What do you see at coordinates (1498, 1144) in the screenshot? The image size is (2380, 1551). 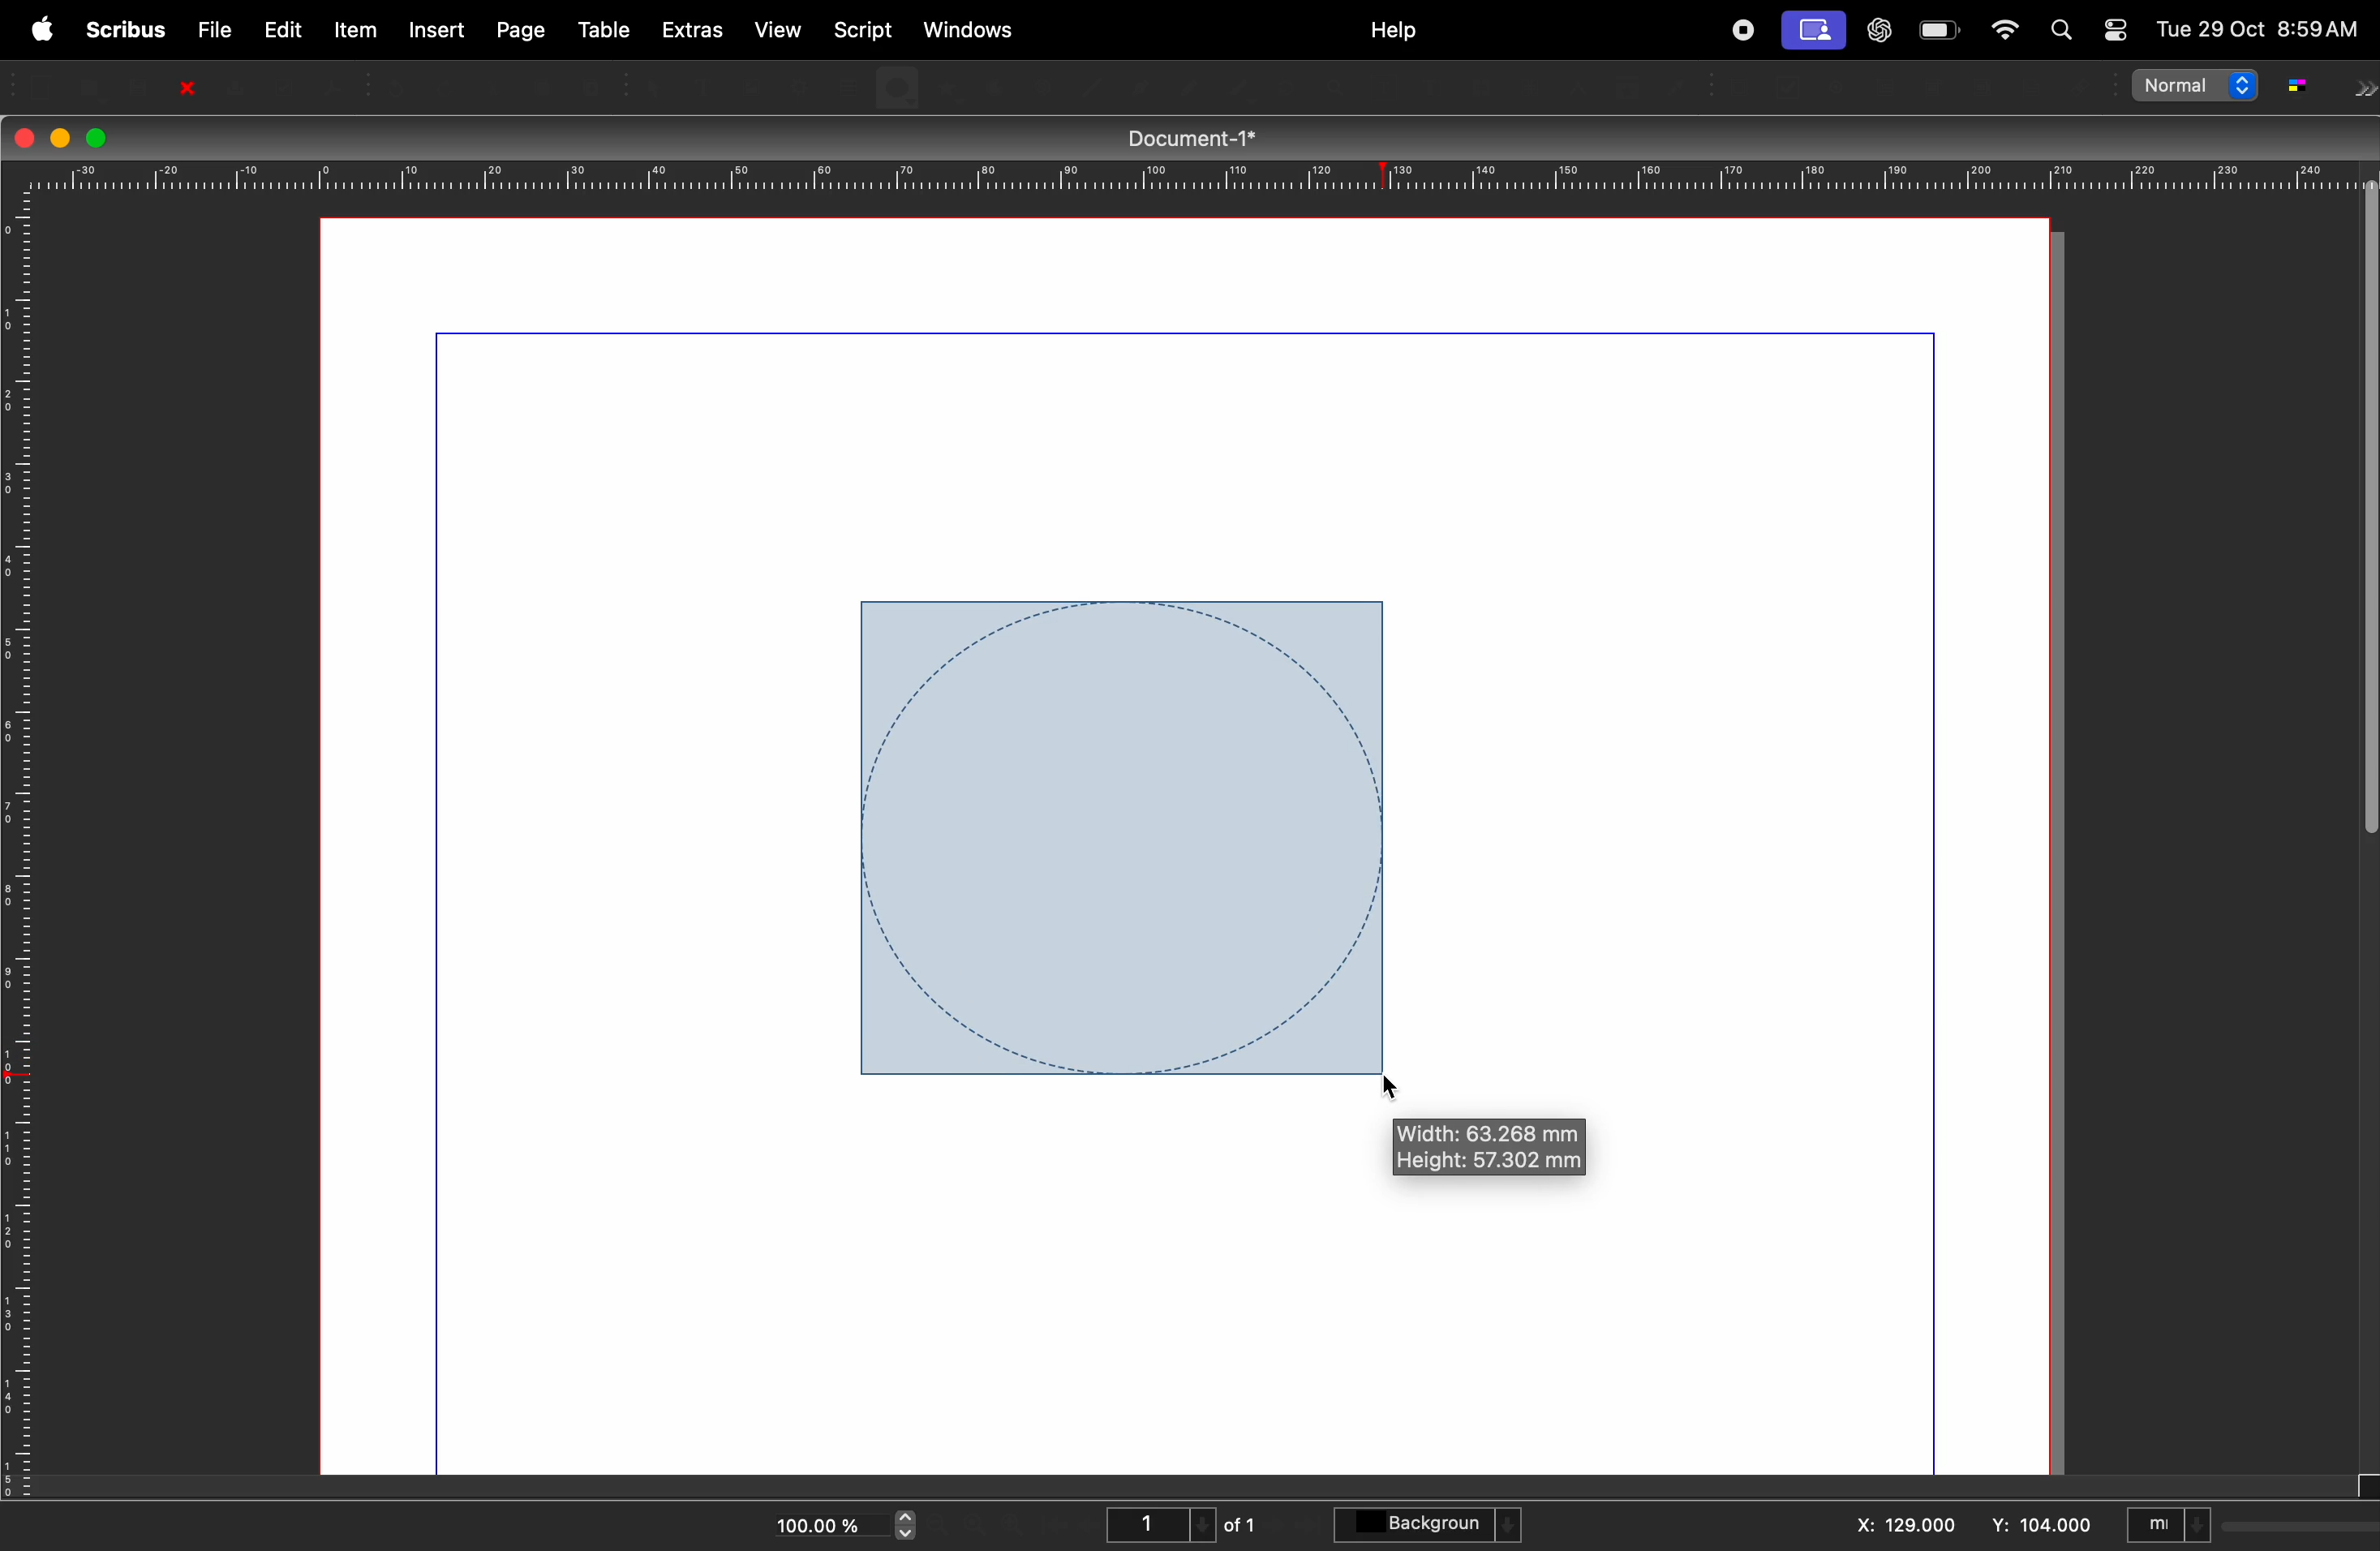 I see `Width: 63.268 mm
Height: 57.302 mm` at bounding box center [1498, 1144].